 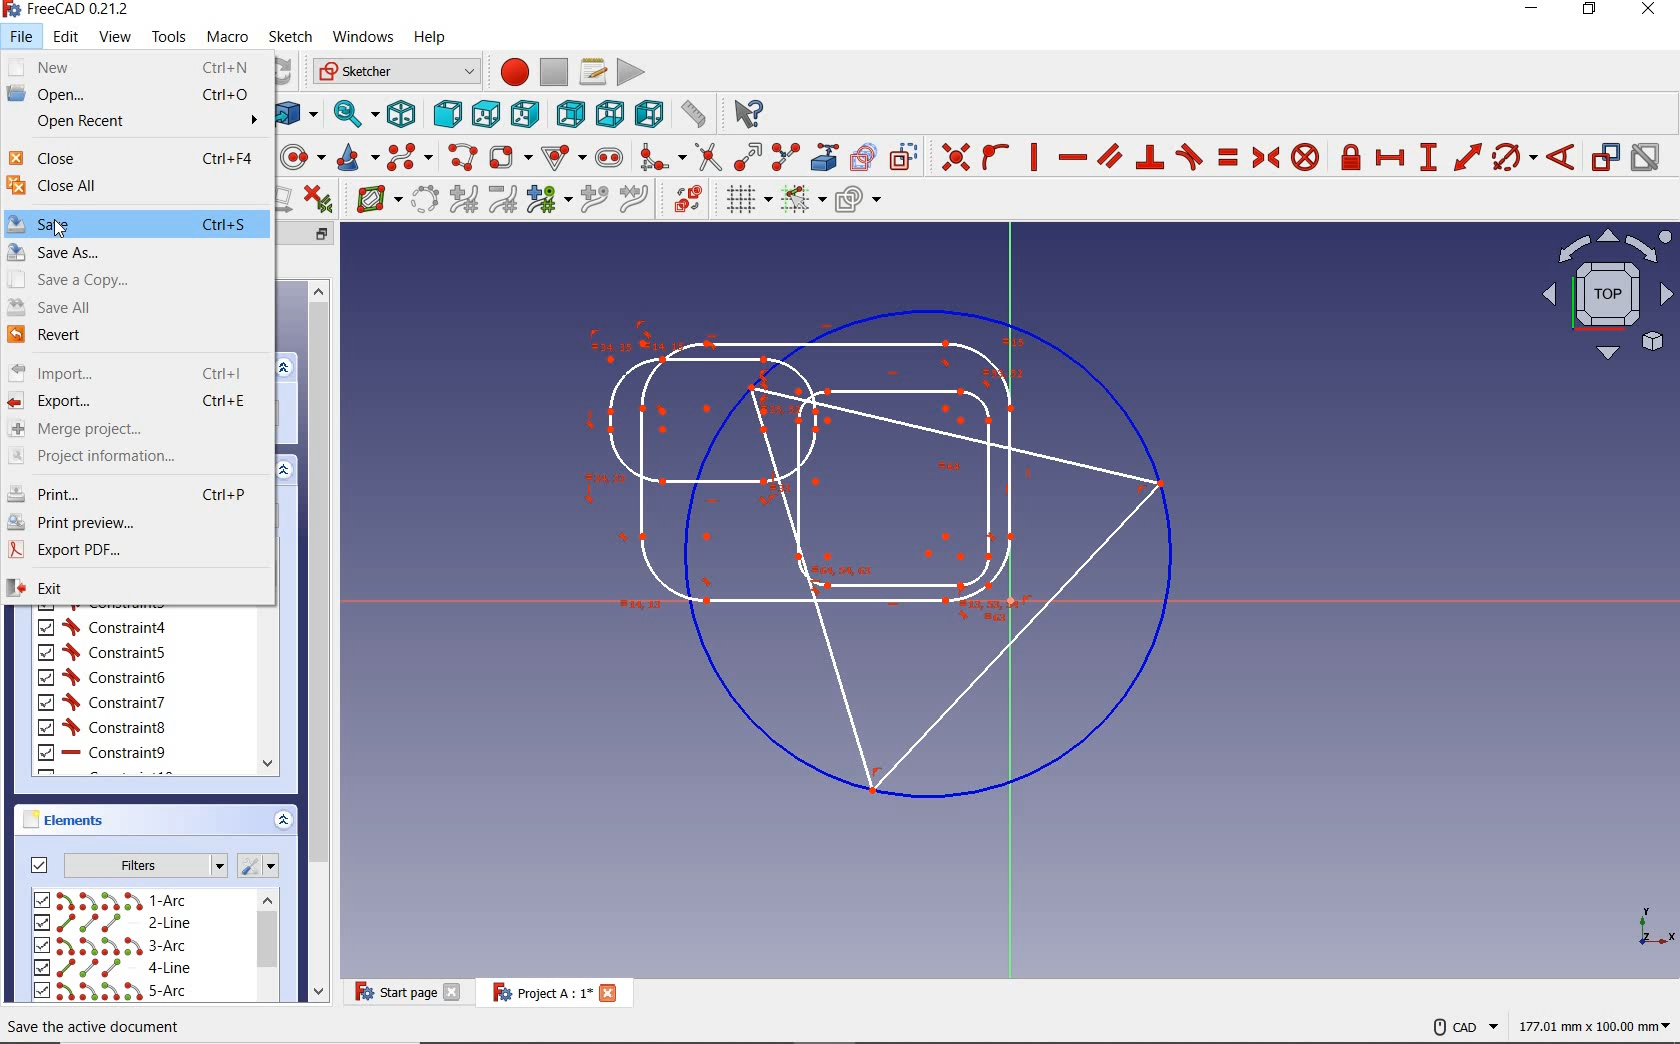 I want to click on YZX, so click(x=1656, y=922).